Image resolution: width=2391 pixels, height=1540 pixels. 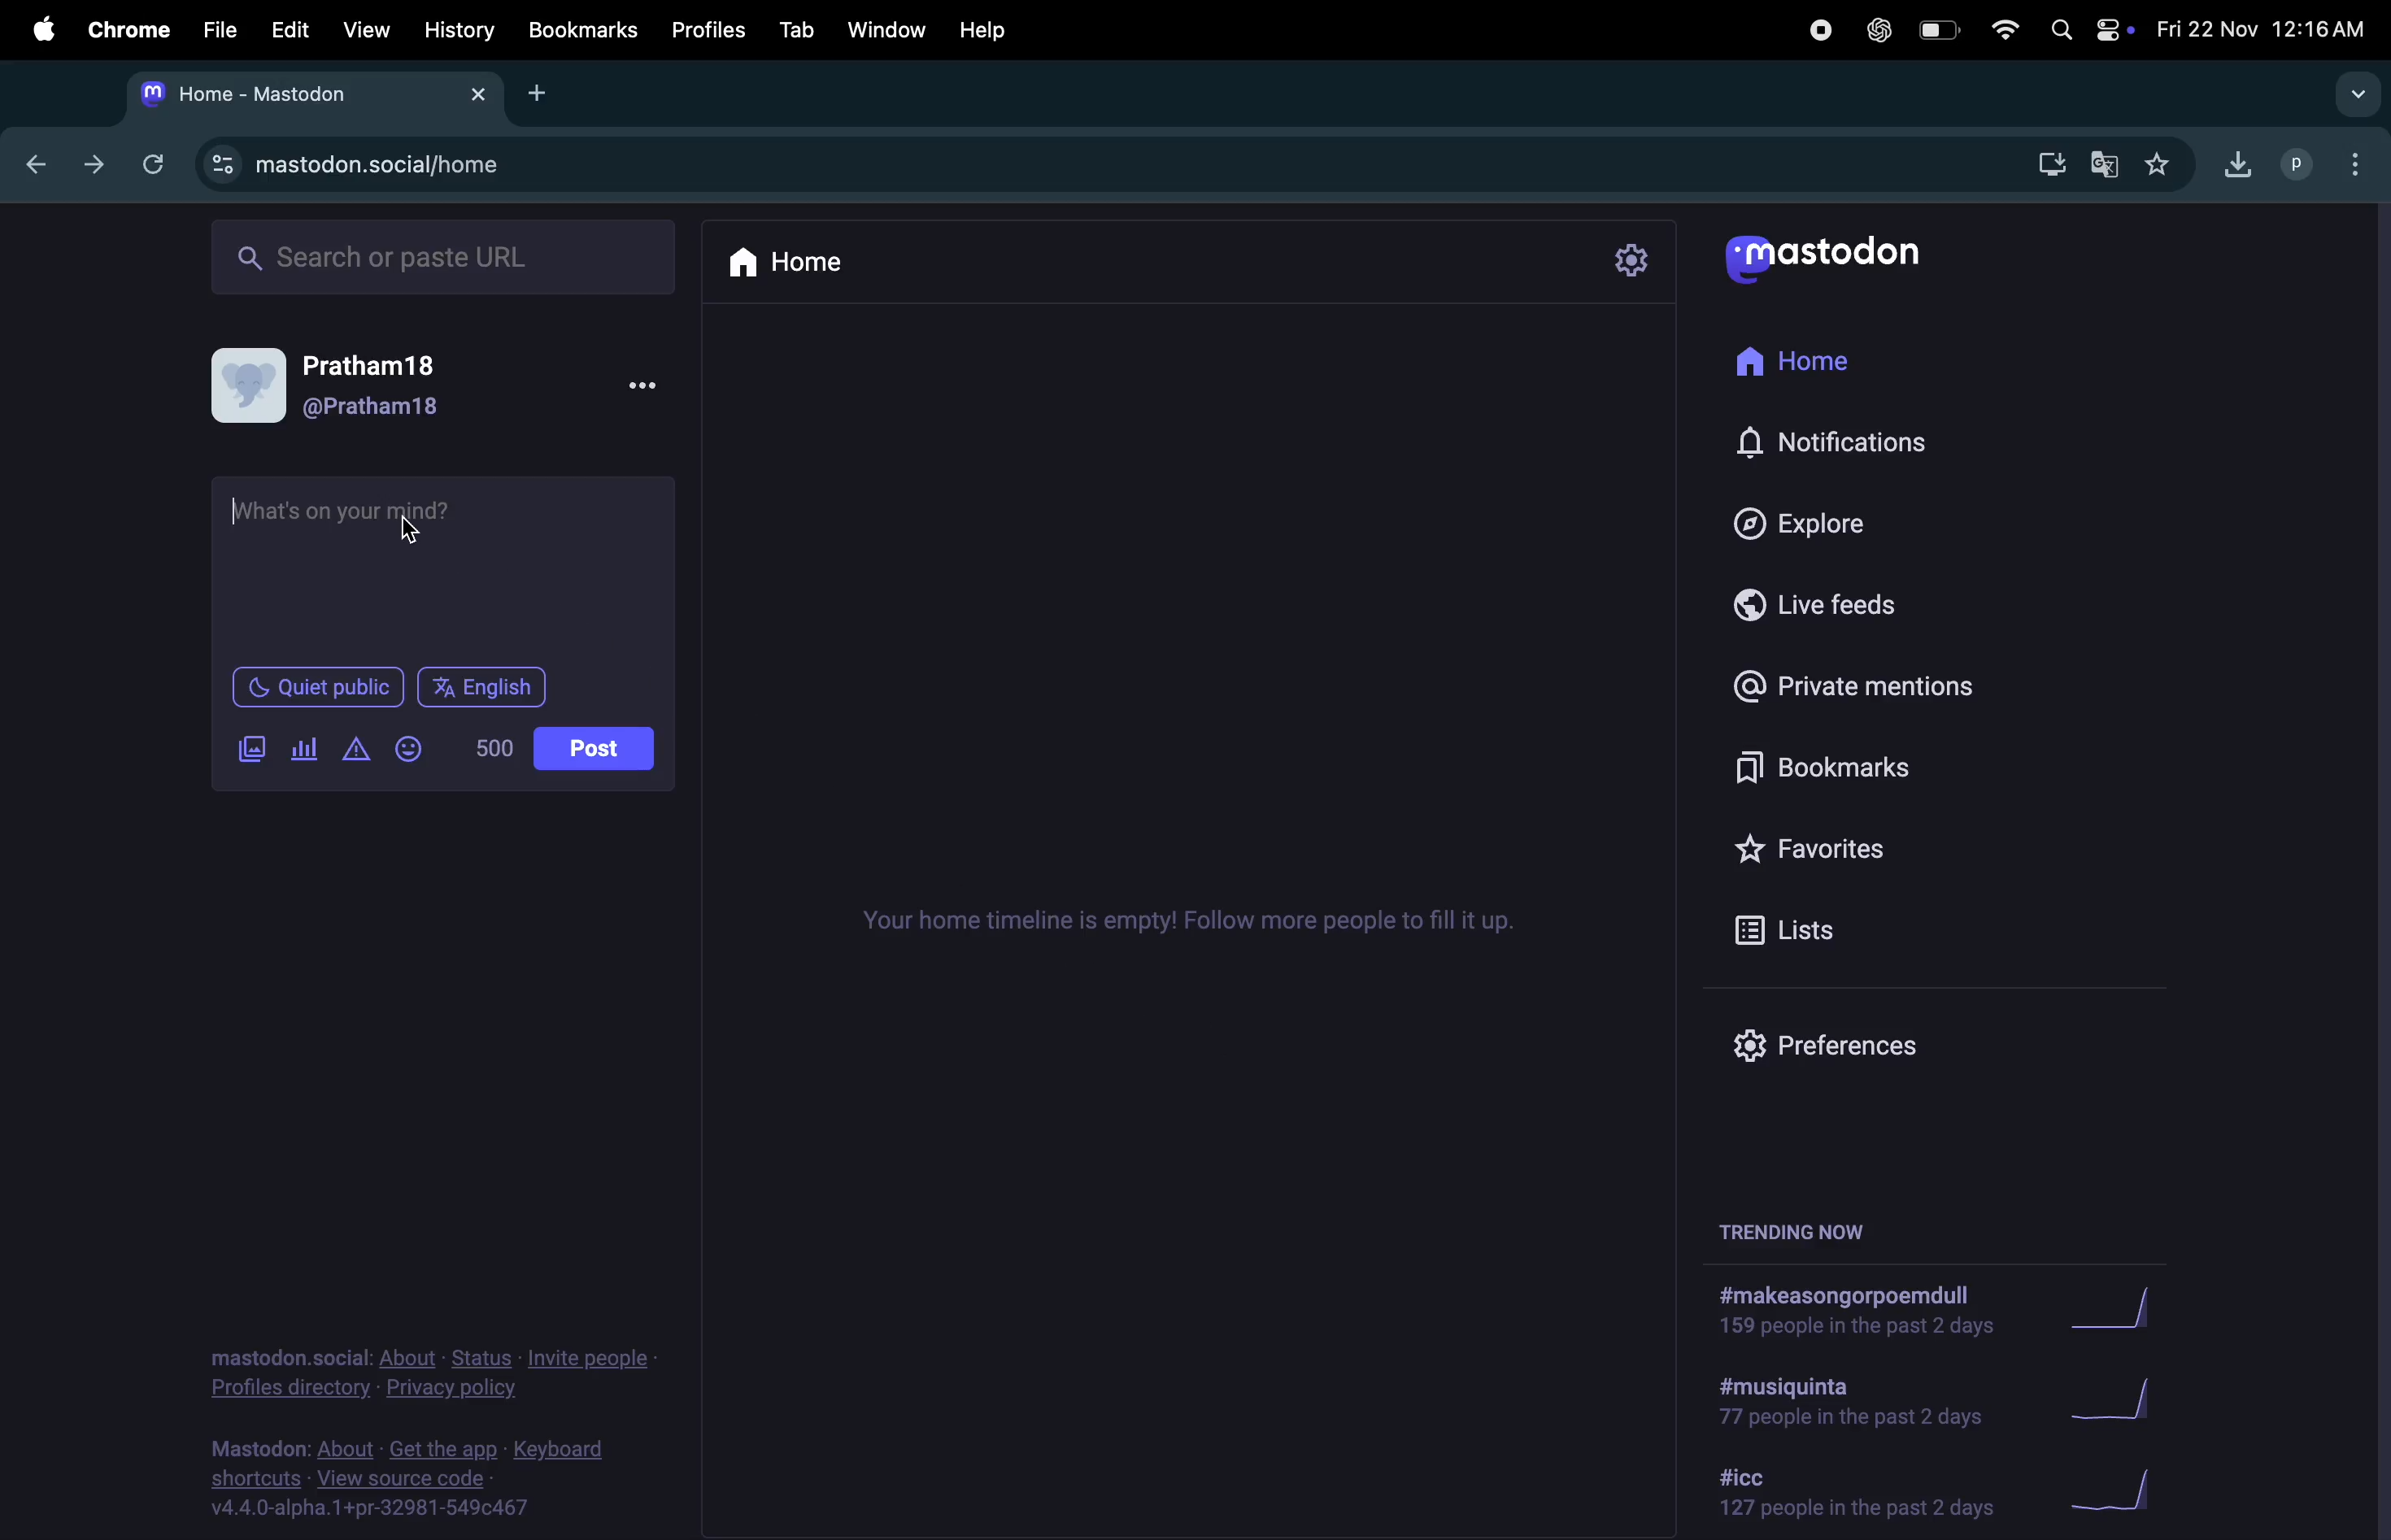 What do you see at coordinates (151, 161) in the screenshot?
I see `refresh` at bounding box center [151, 161].